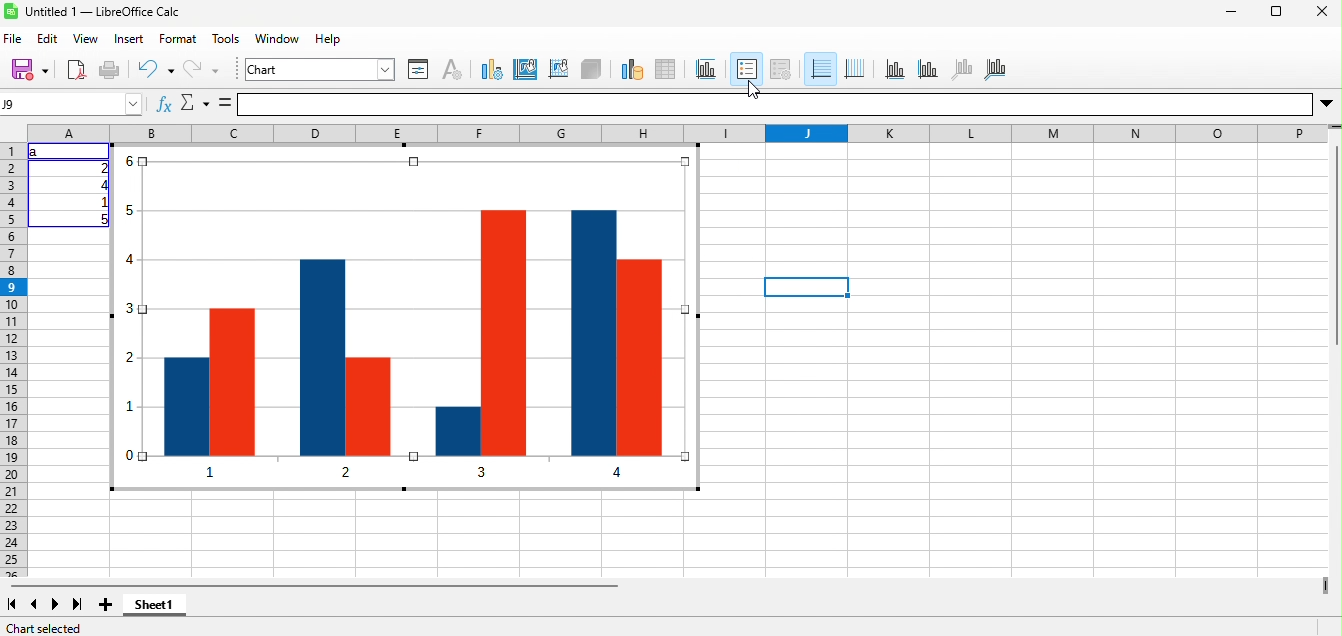  Describe the element at coordinates (36, 151) in the screenshot. I see `a` at that location.